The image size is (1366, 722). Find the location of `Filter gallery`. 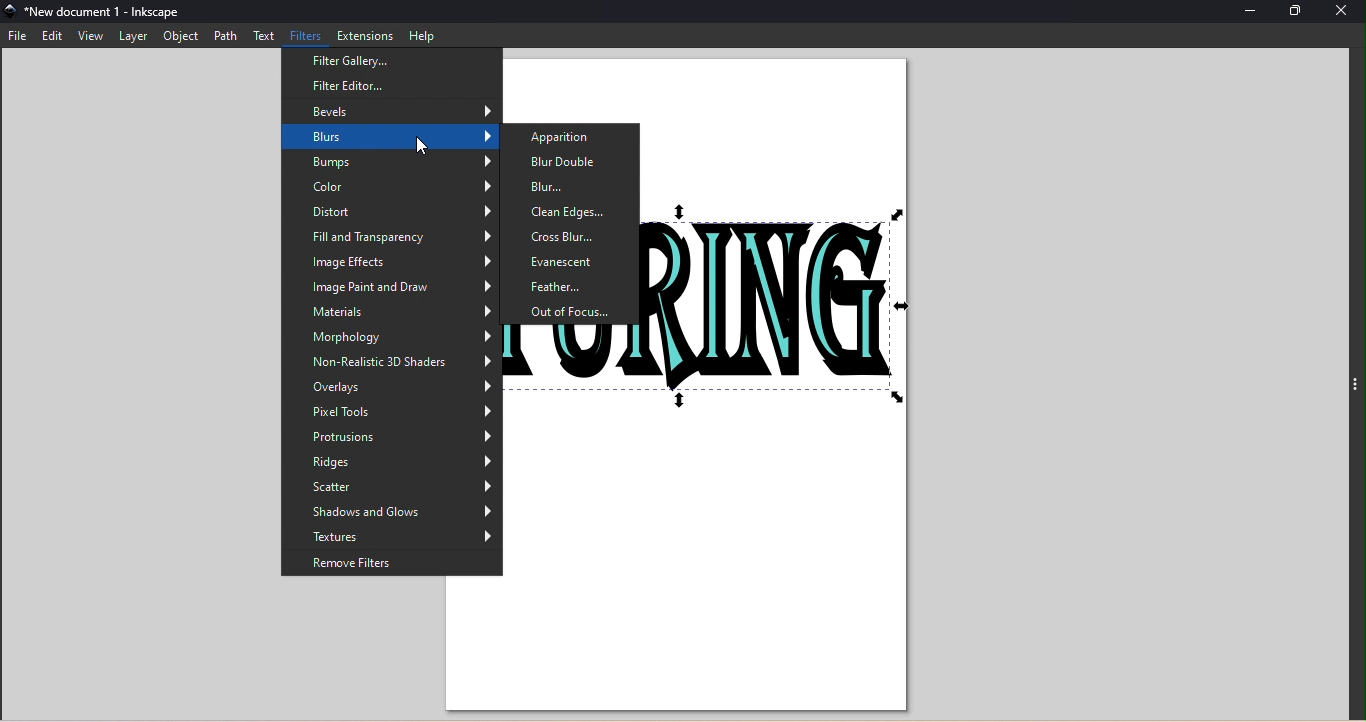

Filter gallery is located at coordinates (389, 62).